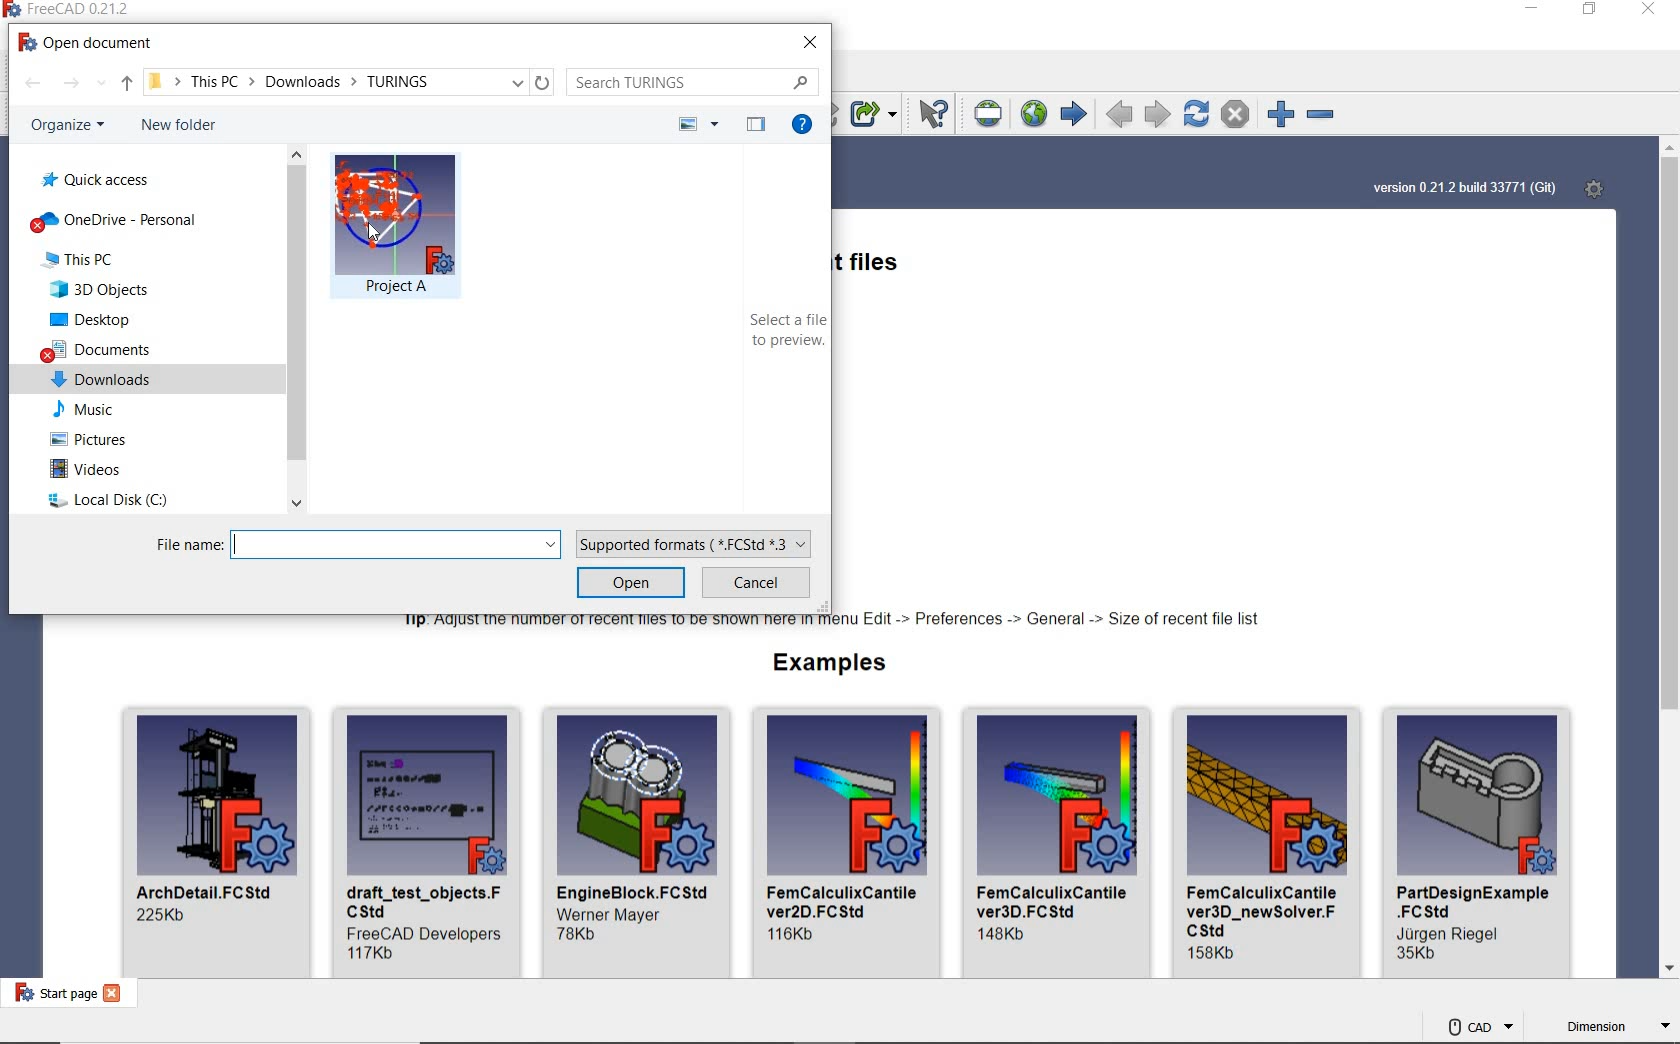  What do you see at coordinates (1464, 189) in the screenshot?
I see `SYSTEM VERSION` at bounding box center [1464, 189].